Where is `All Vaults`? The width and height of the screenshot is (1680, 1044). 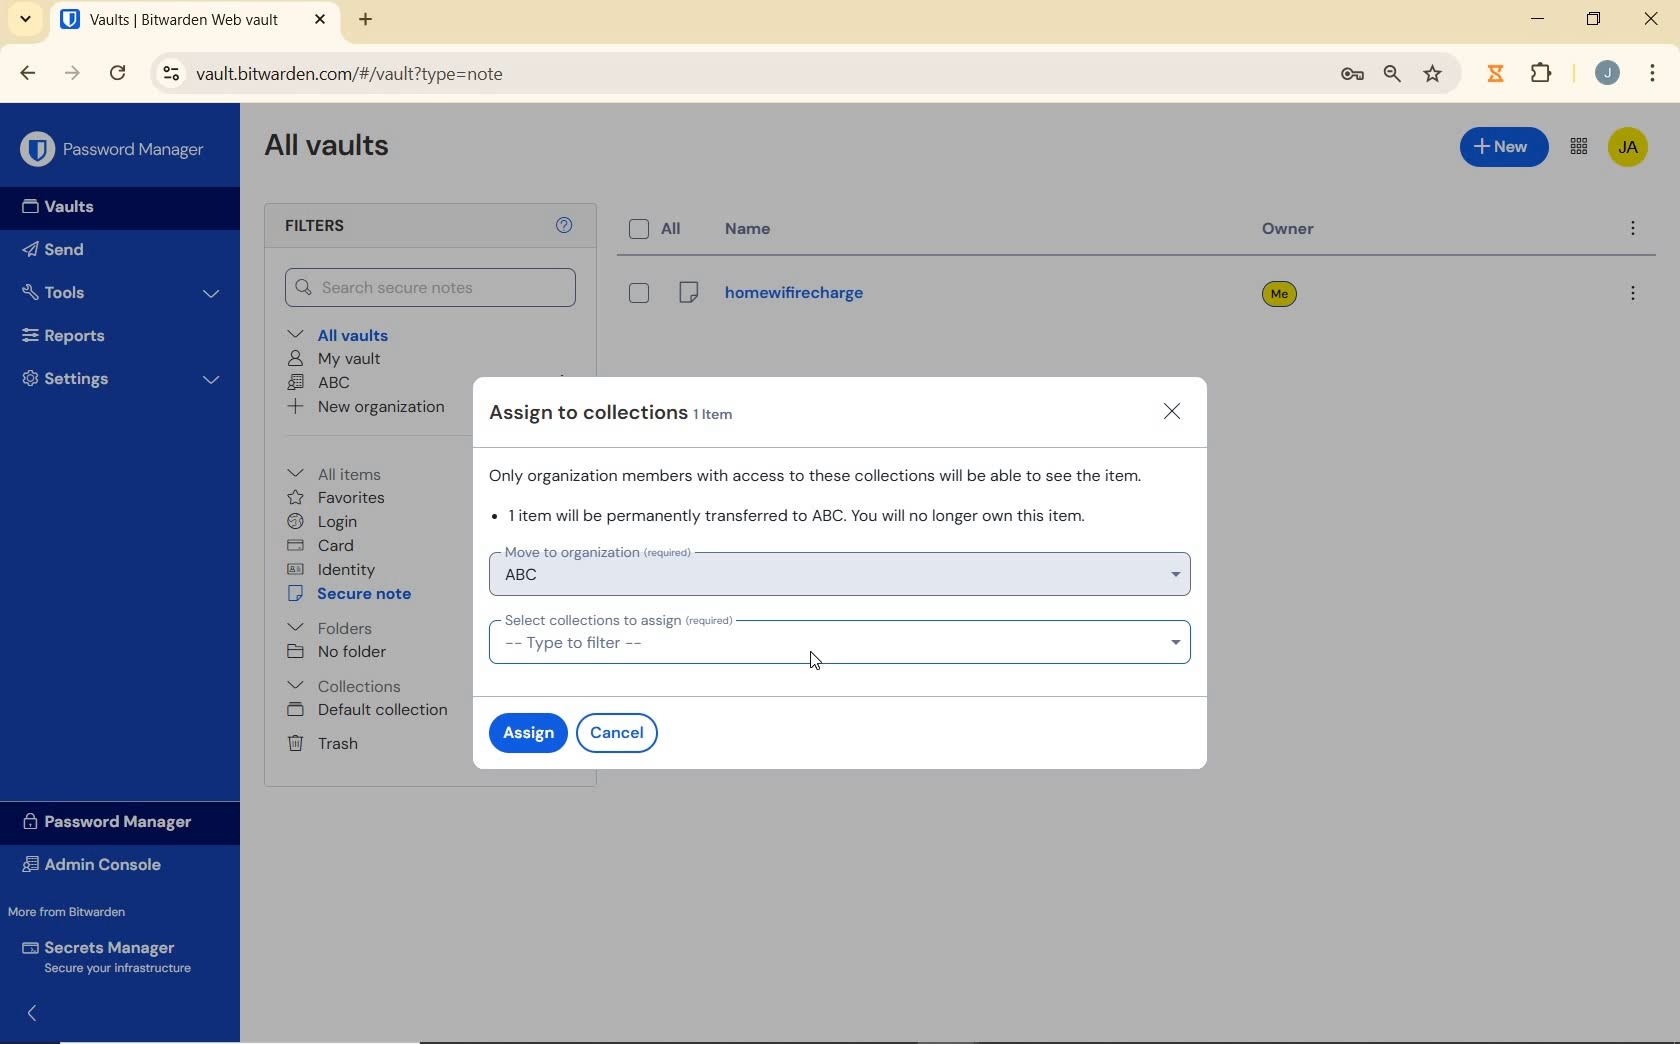
All Vaults is located at coordinates (328, 149).